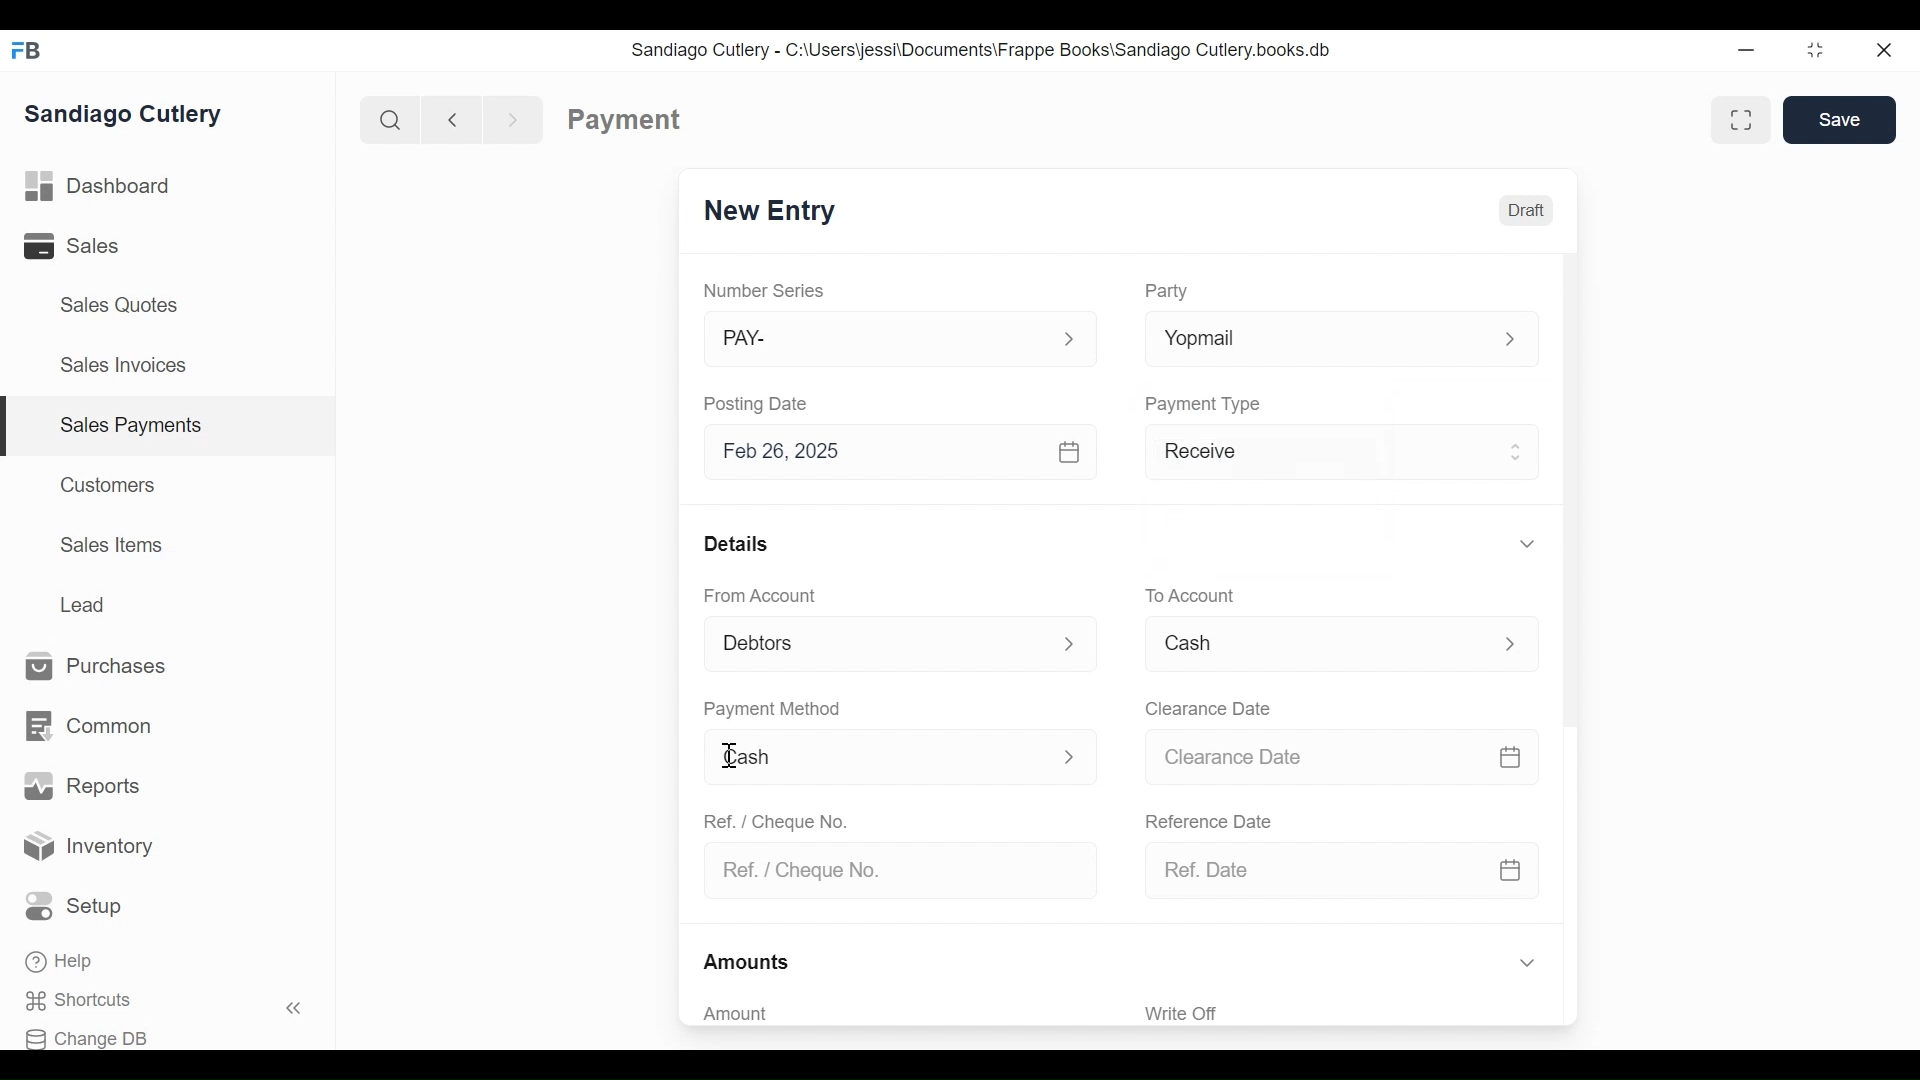 This screenshot has height=1080, width=1920. I want to click on Expand, so click(1069, 755).